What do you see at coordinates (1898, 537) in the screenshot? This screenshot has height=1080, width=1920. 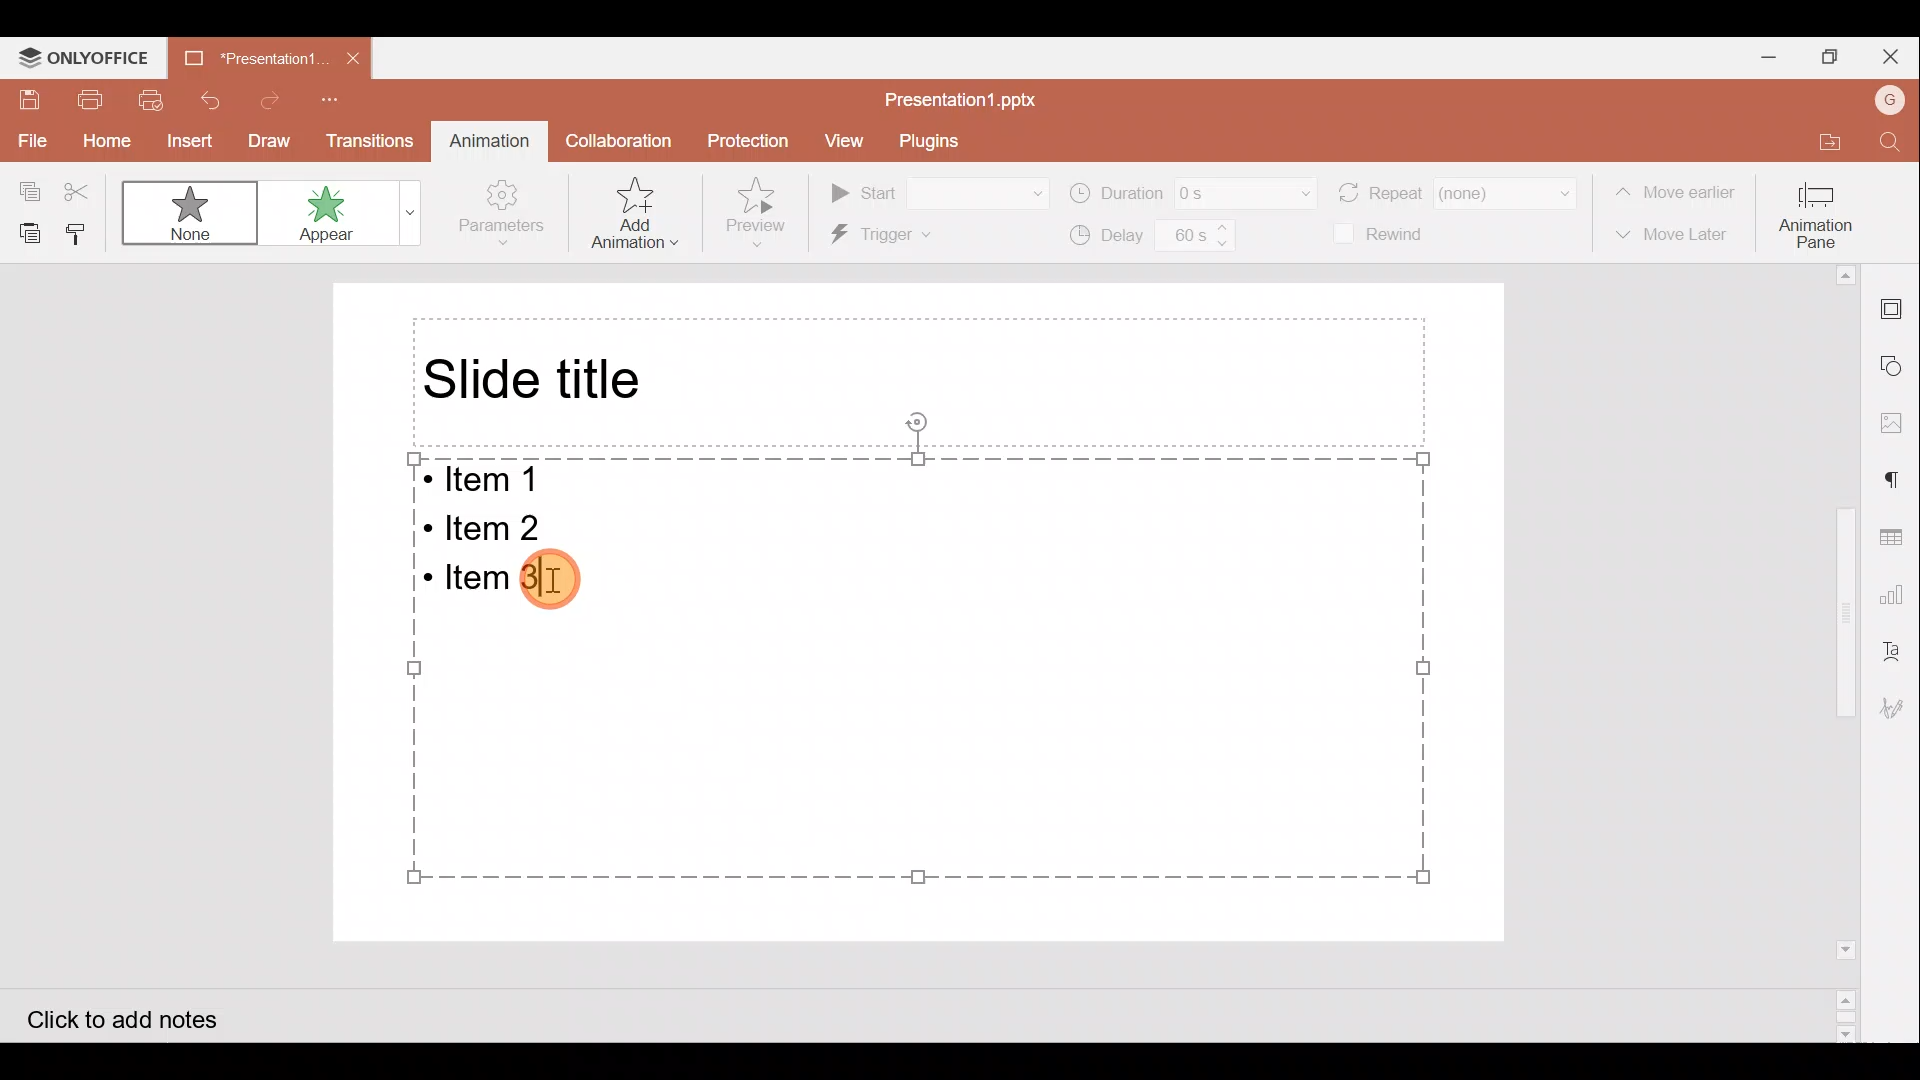 I see `Table settings` at bounding box center [1898, 537].